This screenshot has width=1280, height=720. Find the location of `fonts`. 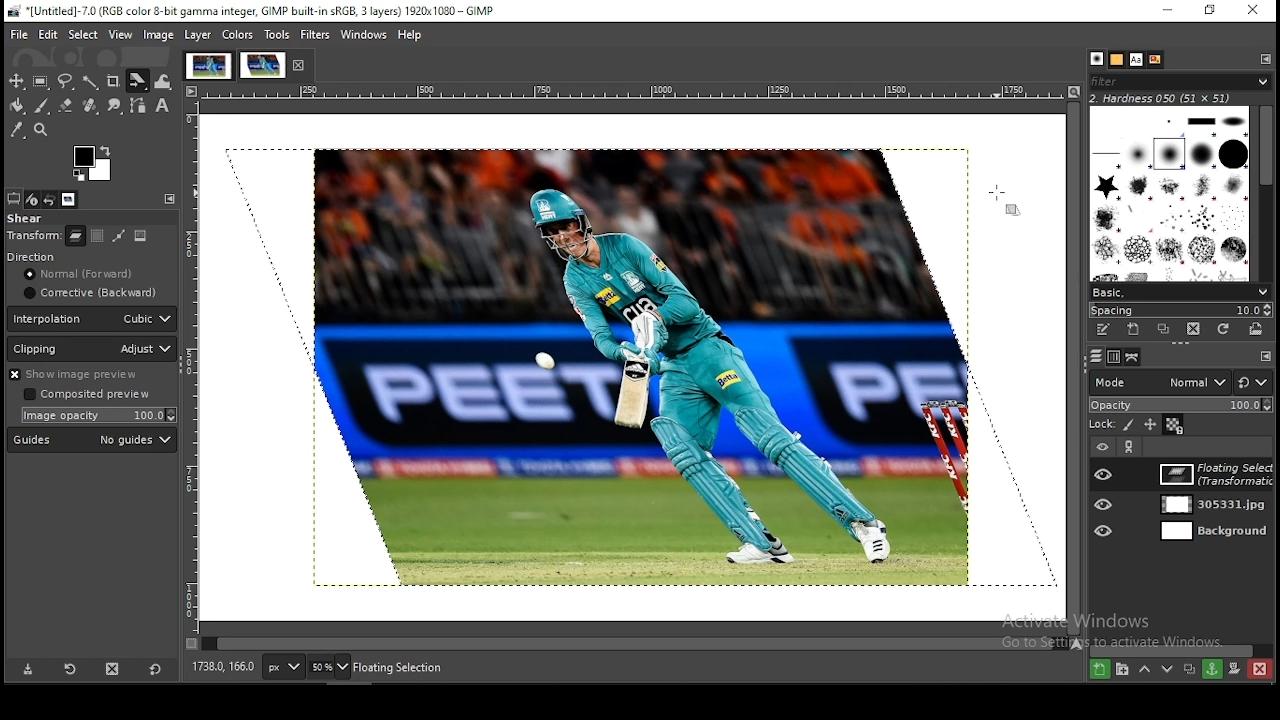

fonts is located at coordinates (1136, 60).